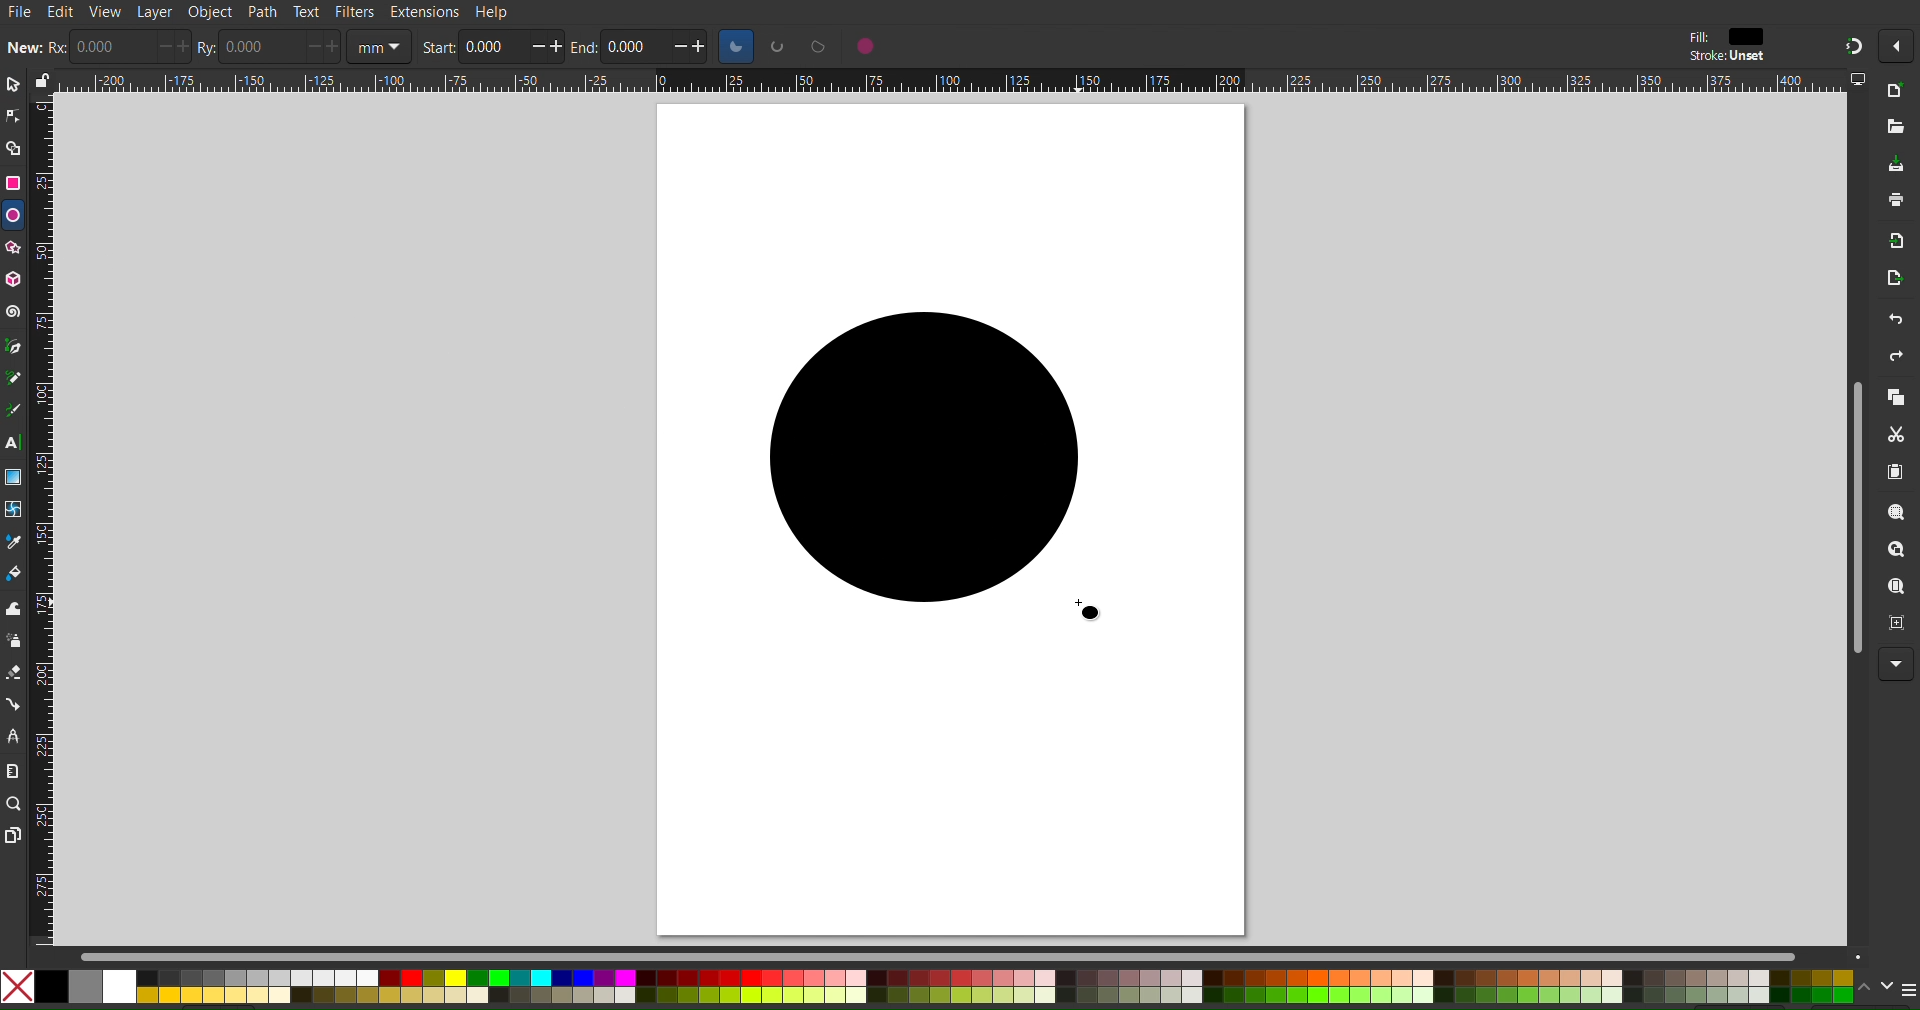 Image resolution: width=1920 pixels, height=1010 pixels. What do you see at coordinates (1908, 991) in the screenshot?
I see `menu` at bounding box center [1908, 991].